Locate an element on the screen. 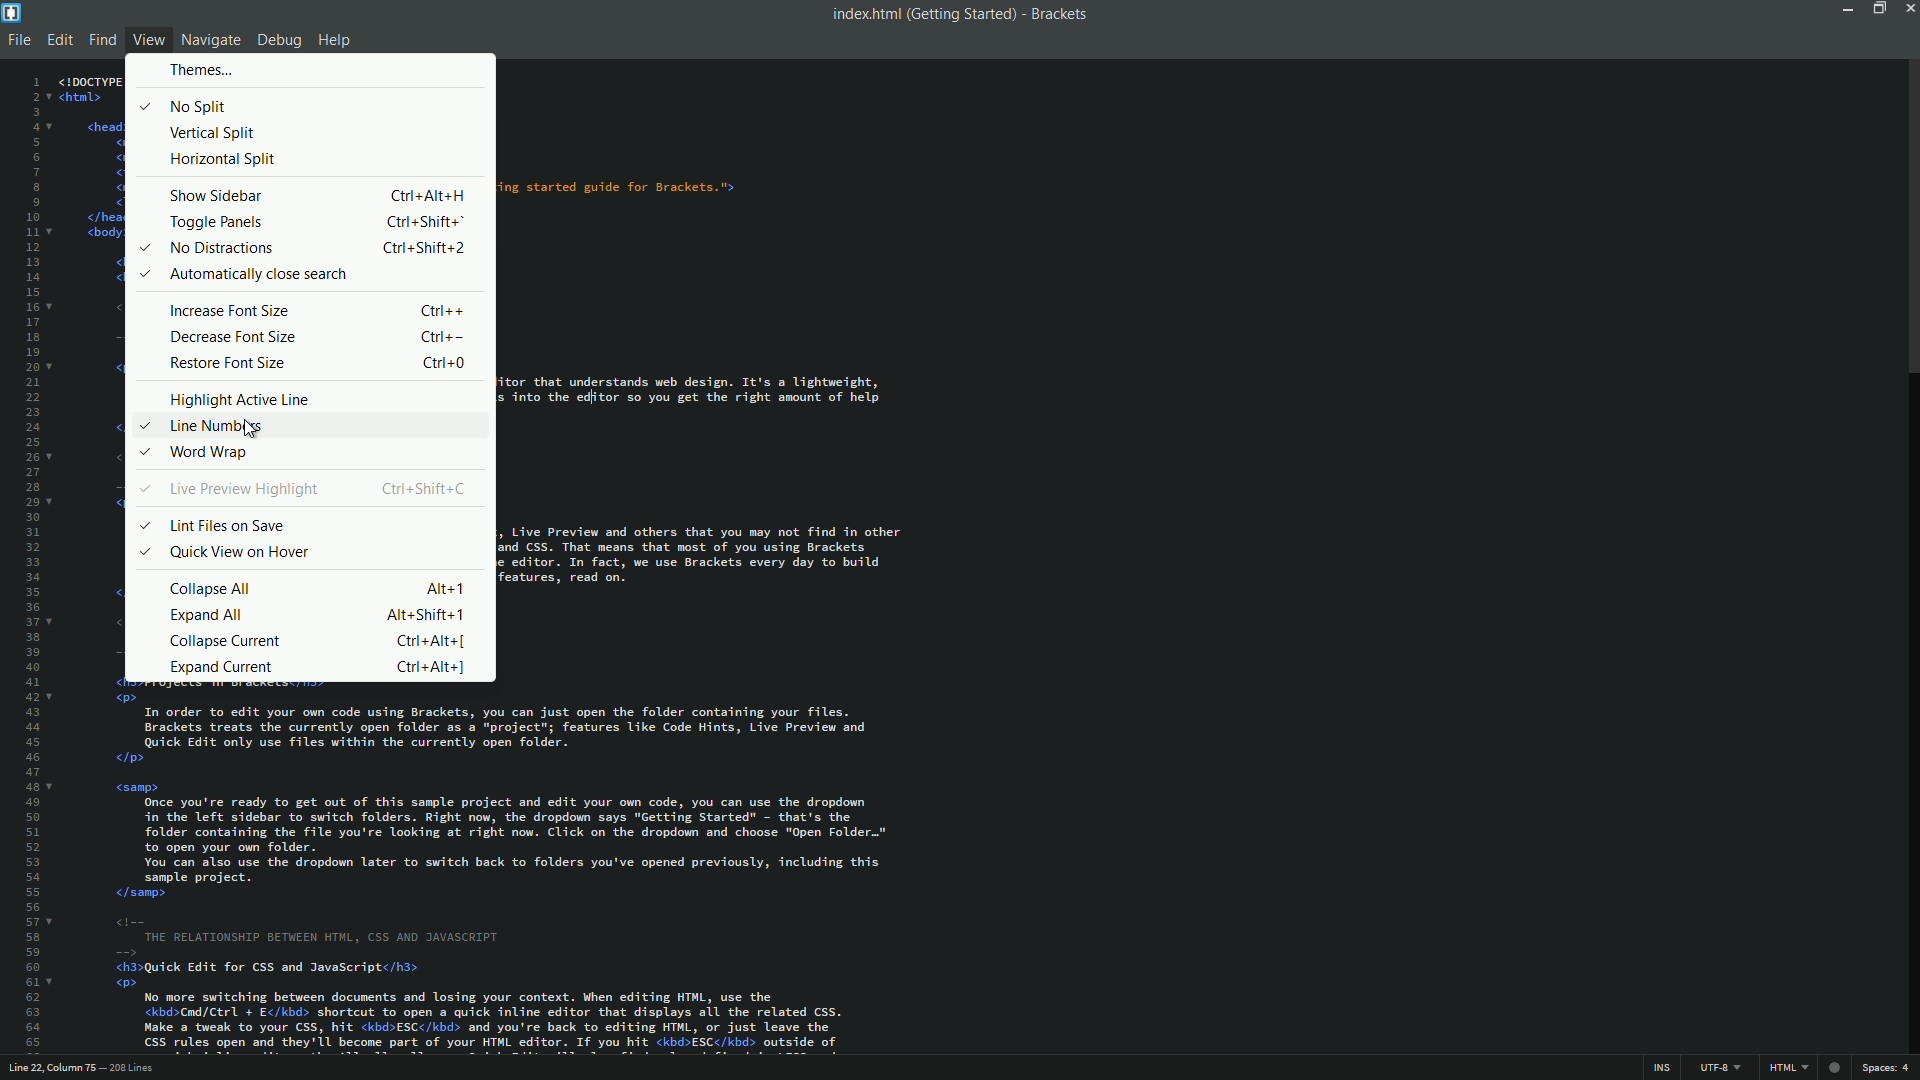  Expand All Alt+Shift+1 is located at coordinates (322, 614).